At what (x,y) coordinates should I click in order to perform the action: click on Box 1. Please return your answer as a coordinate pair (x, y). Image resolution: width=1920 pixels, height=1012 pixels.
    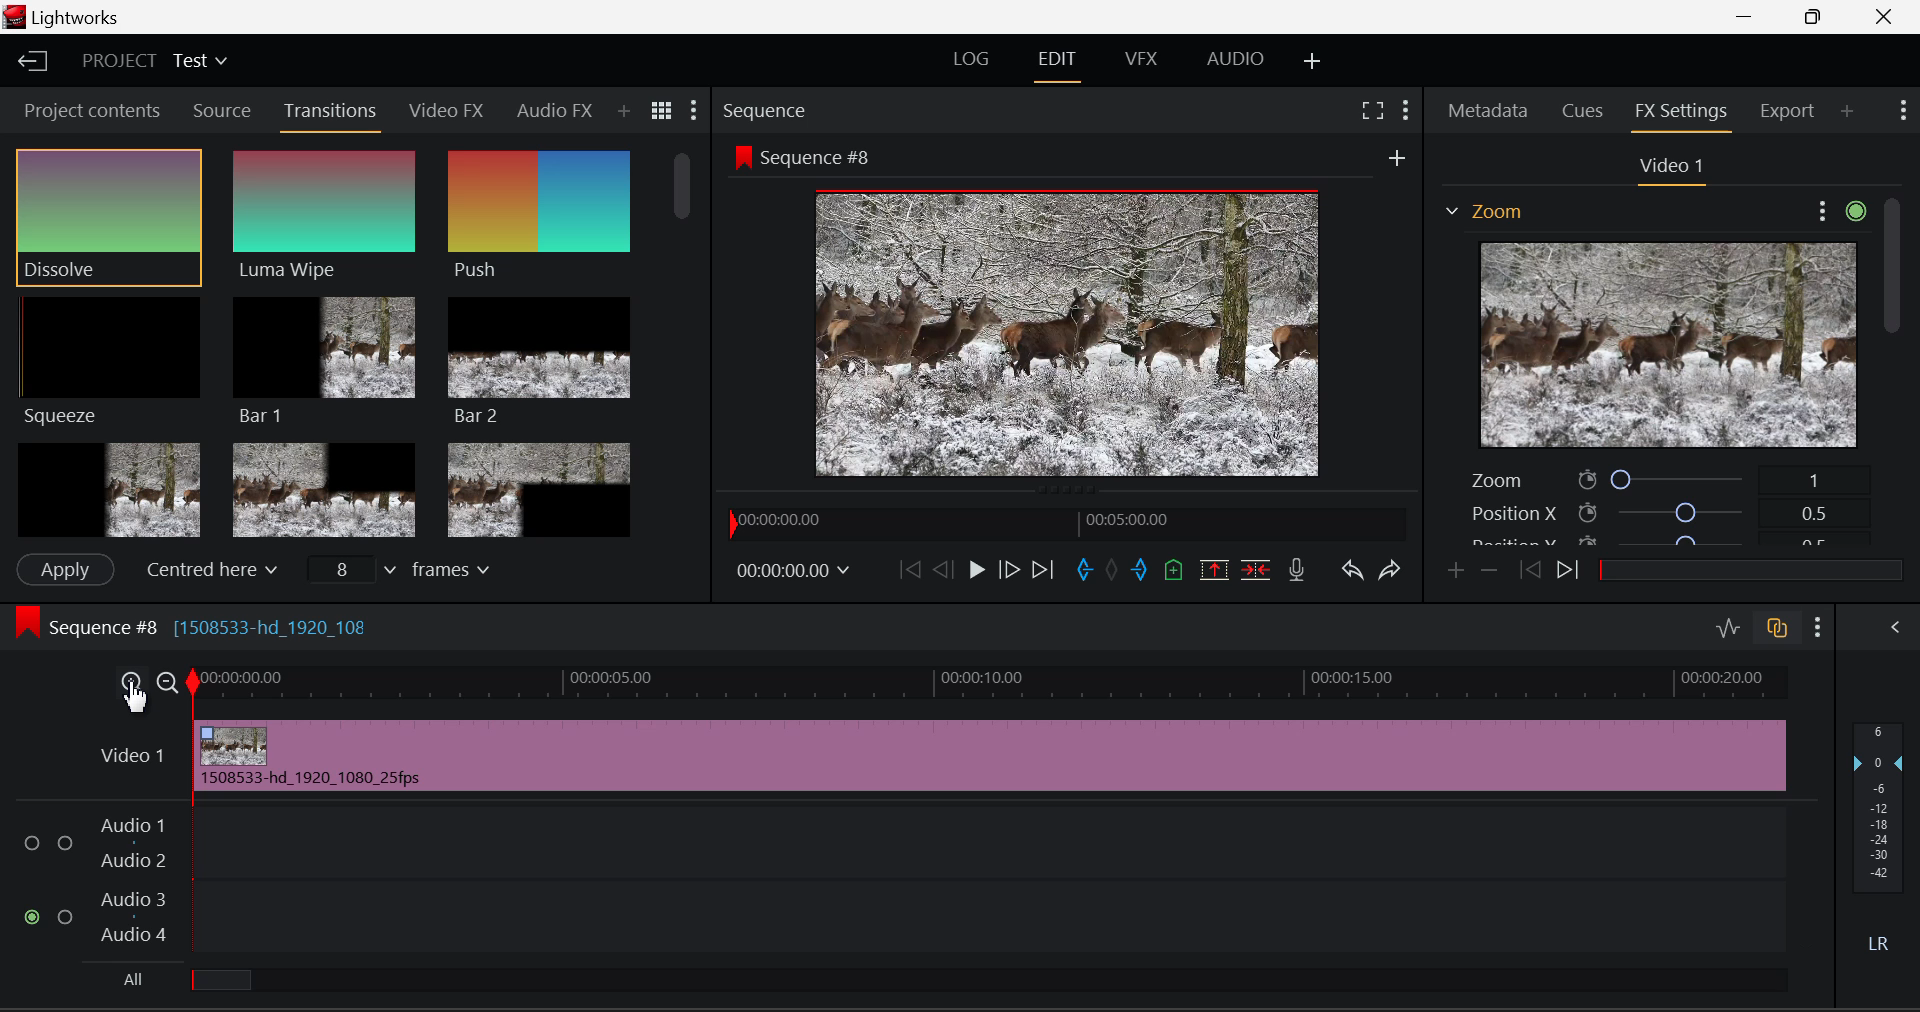
    Looking at the image, I should click on (106, 492).